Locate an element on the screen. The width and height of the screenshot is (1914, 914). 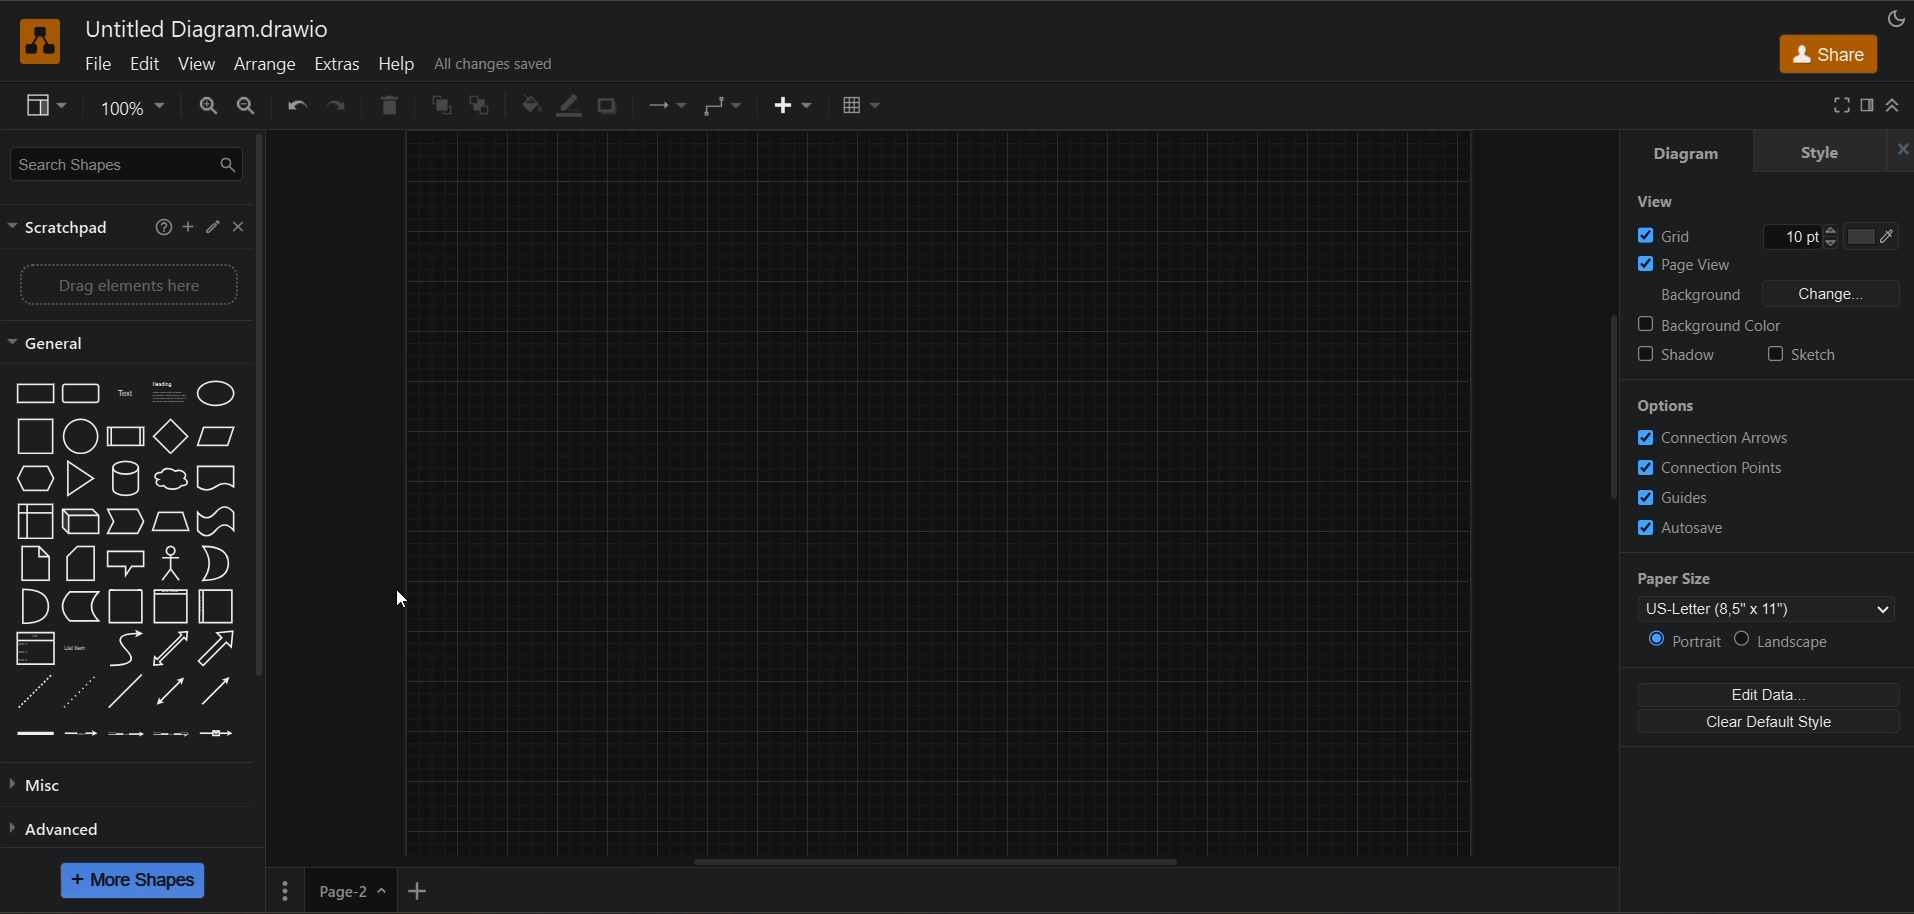
redo is located at coordinates (341, 106).